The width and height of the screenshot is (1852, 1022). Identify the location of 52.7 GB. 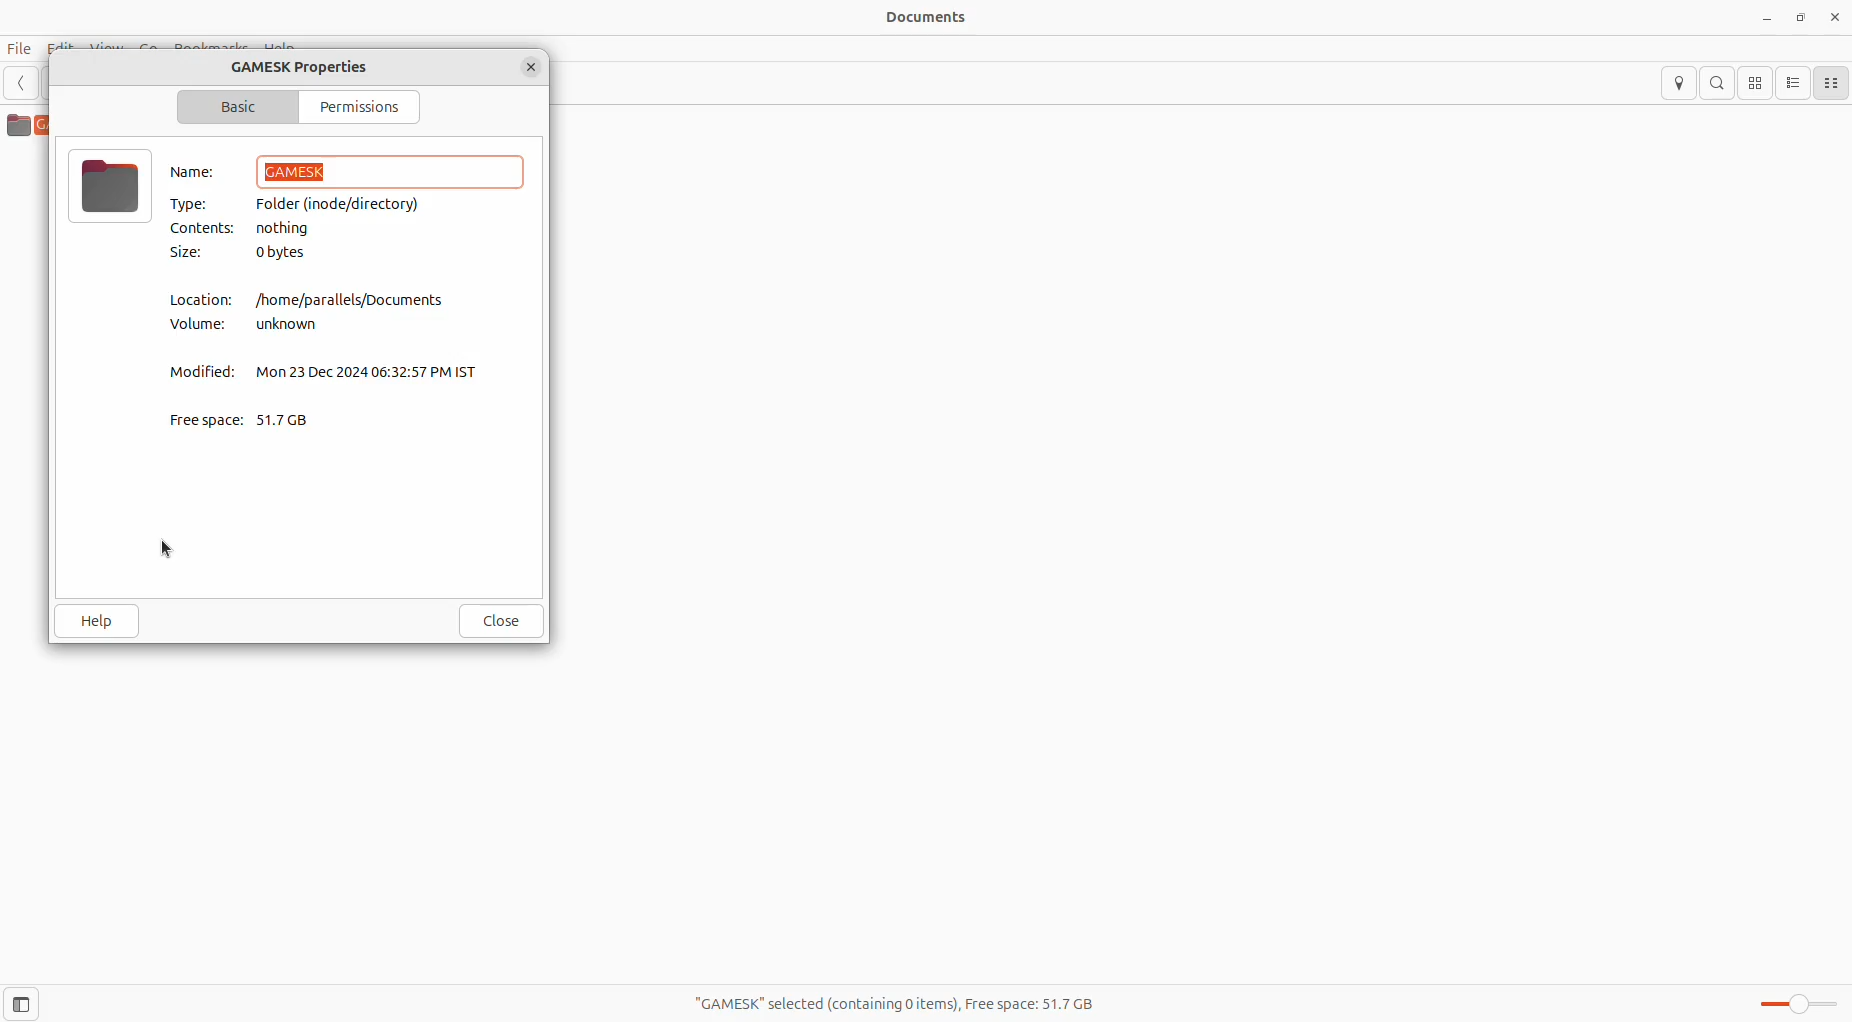
(292, 420).